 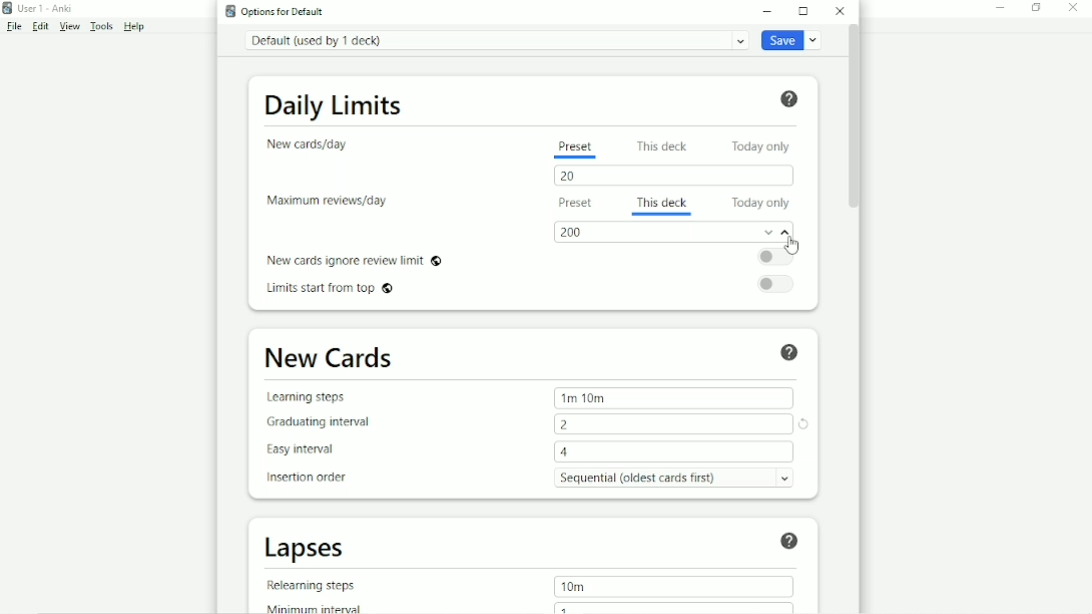 I want to click on 1, so click(x=564, y=607).